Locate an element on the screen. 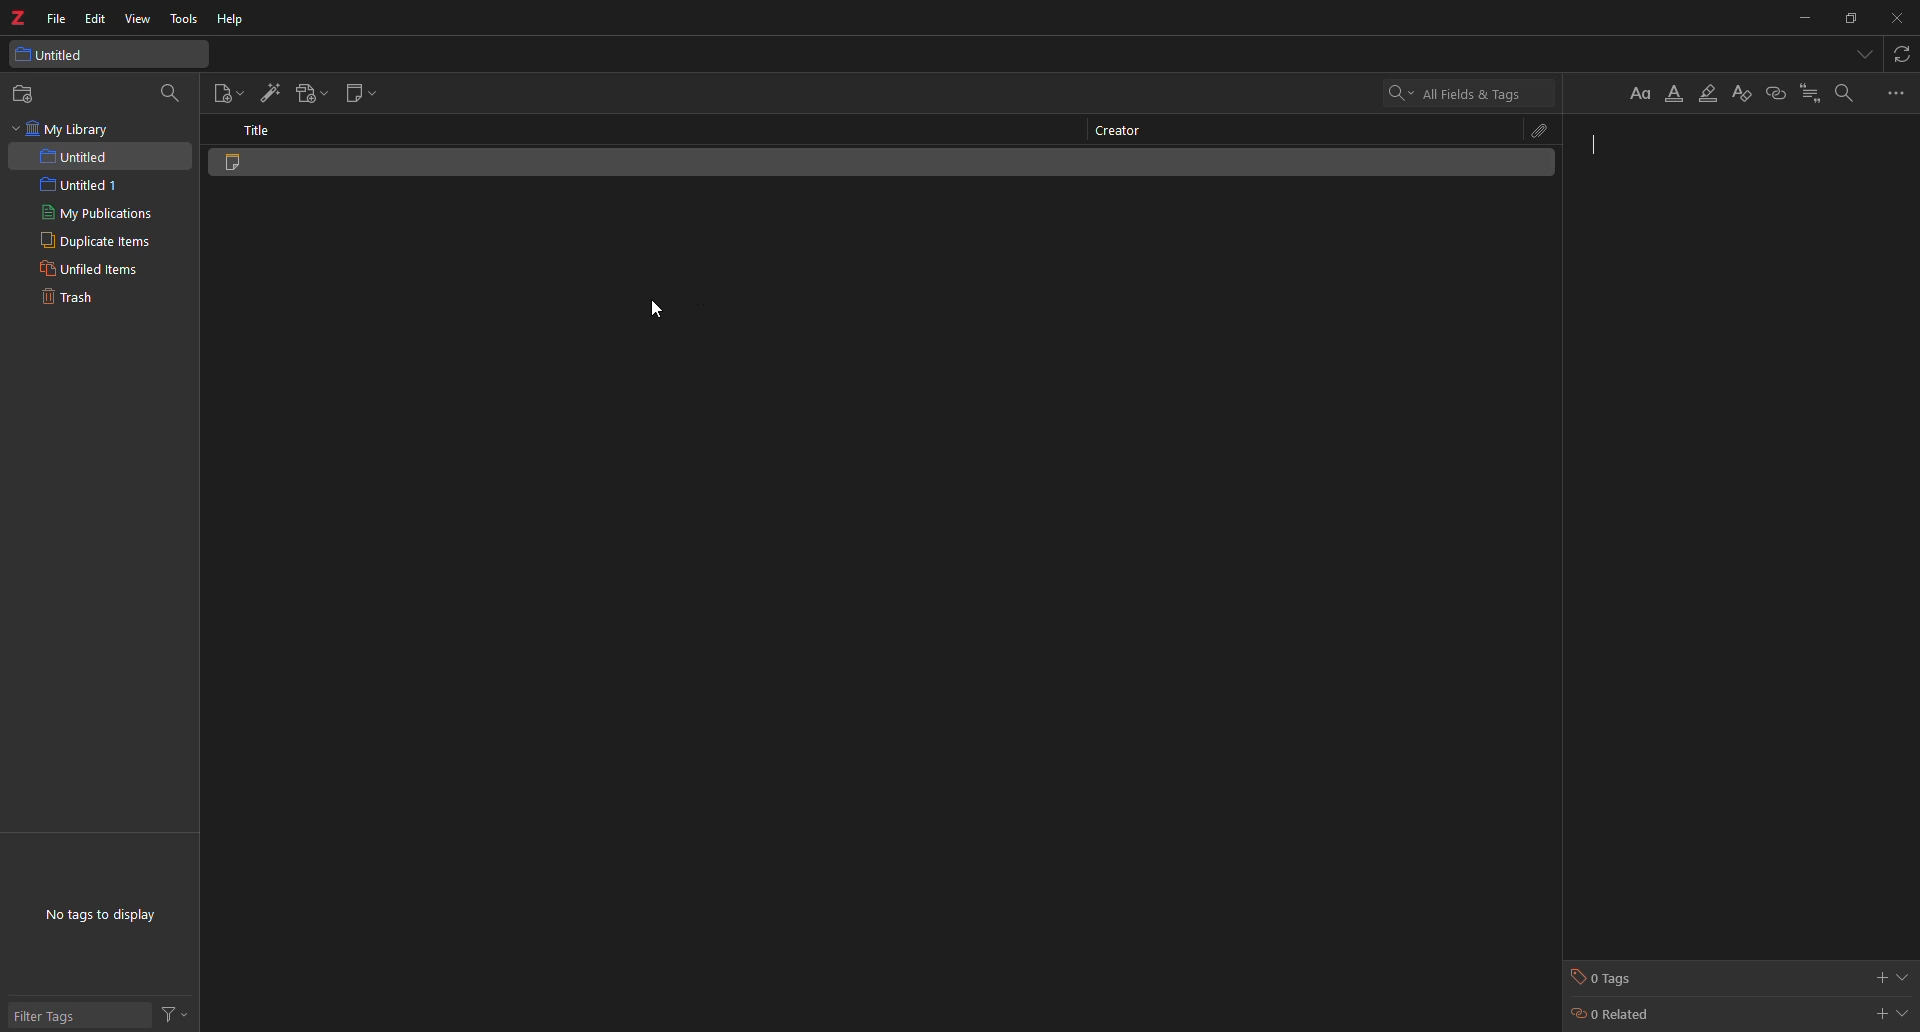 The width and height of the screenshot is (1920, 1032). more is located at coordinates (1900, 92).